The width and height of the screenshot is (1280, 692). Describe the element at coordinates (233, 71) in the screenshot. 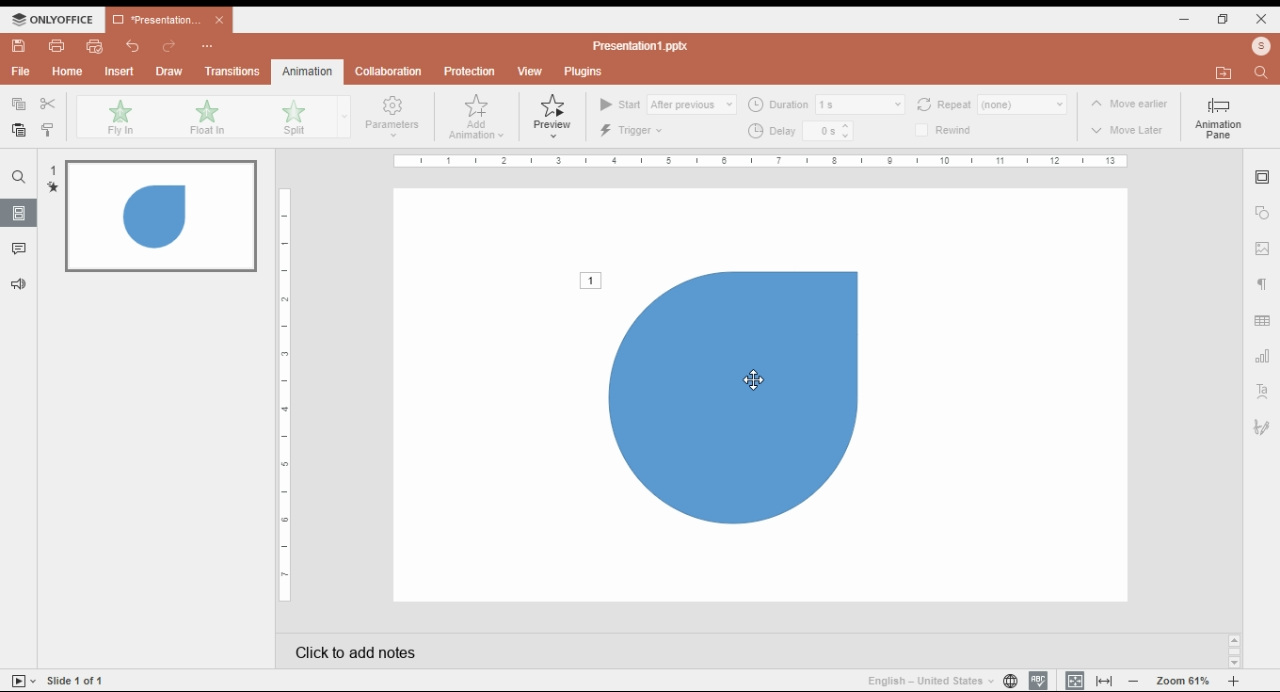

I see `transitions` at that location.